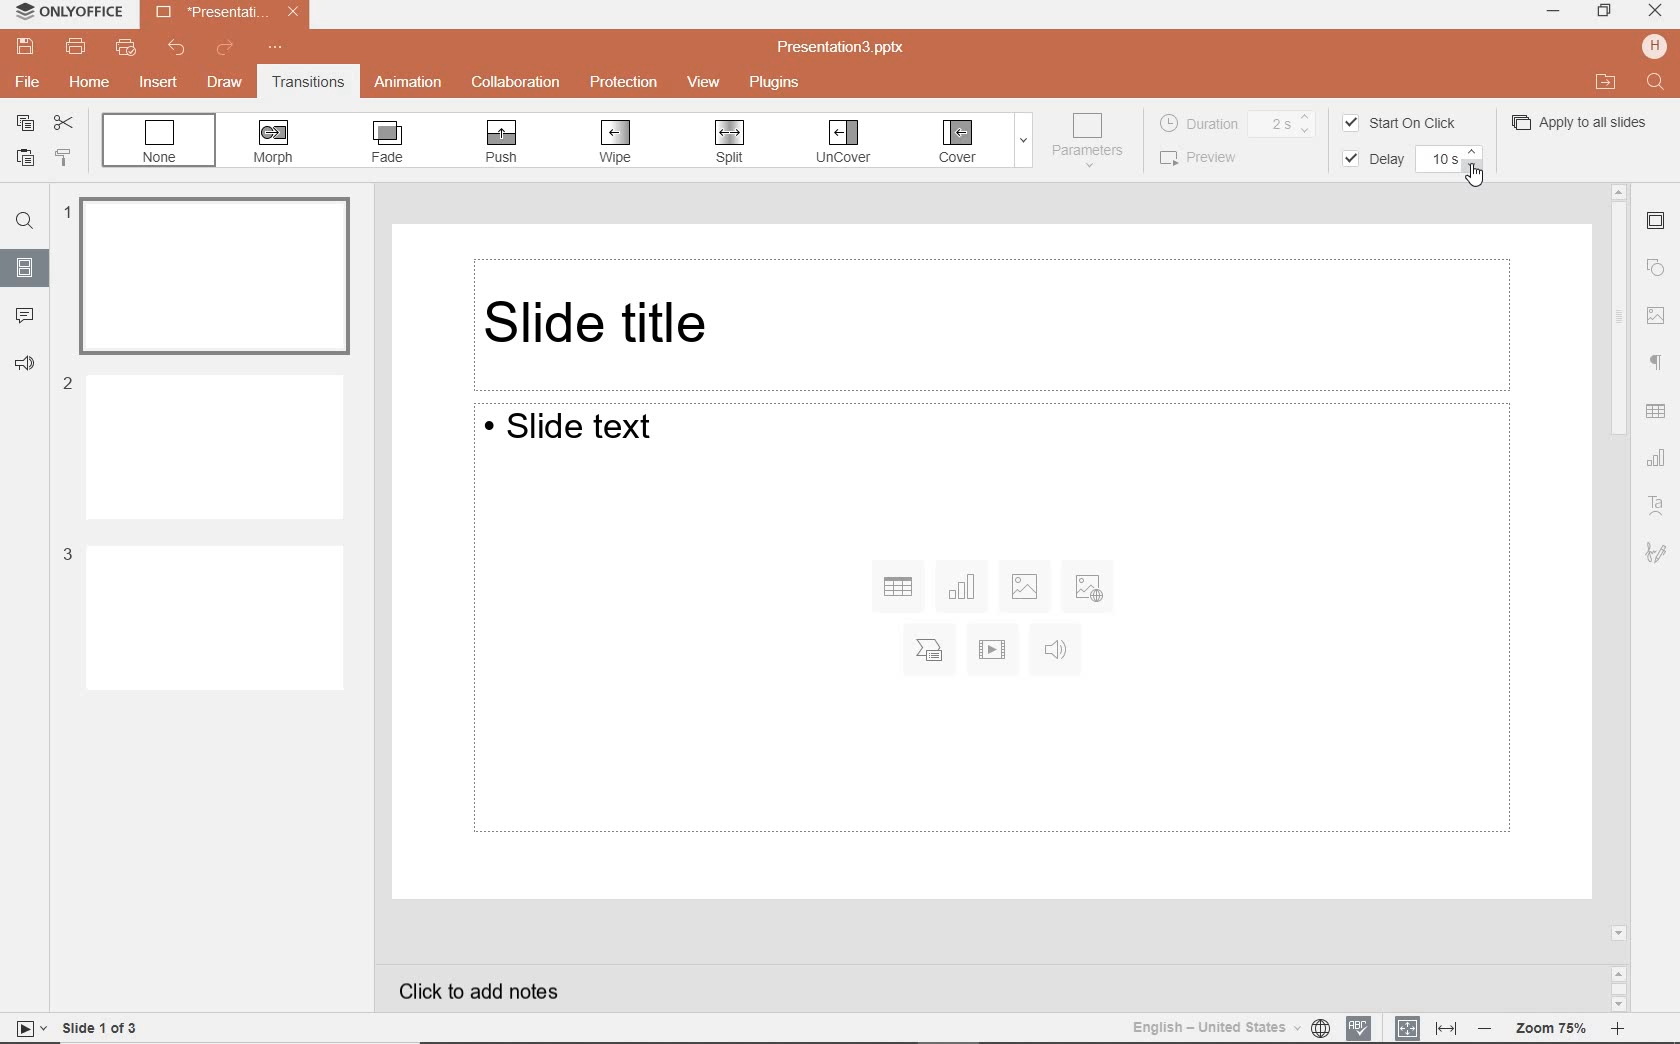 Image resolution: width=1680 pixels, height=1044 pixels. I want to click on slide 1 of 3, so click(73, 1028).